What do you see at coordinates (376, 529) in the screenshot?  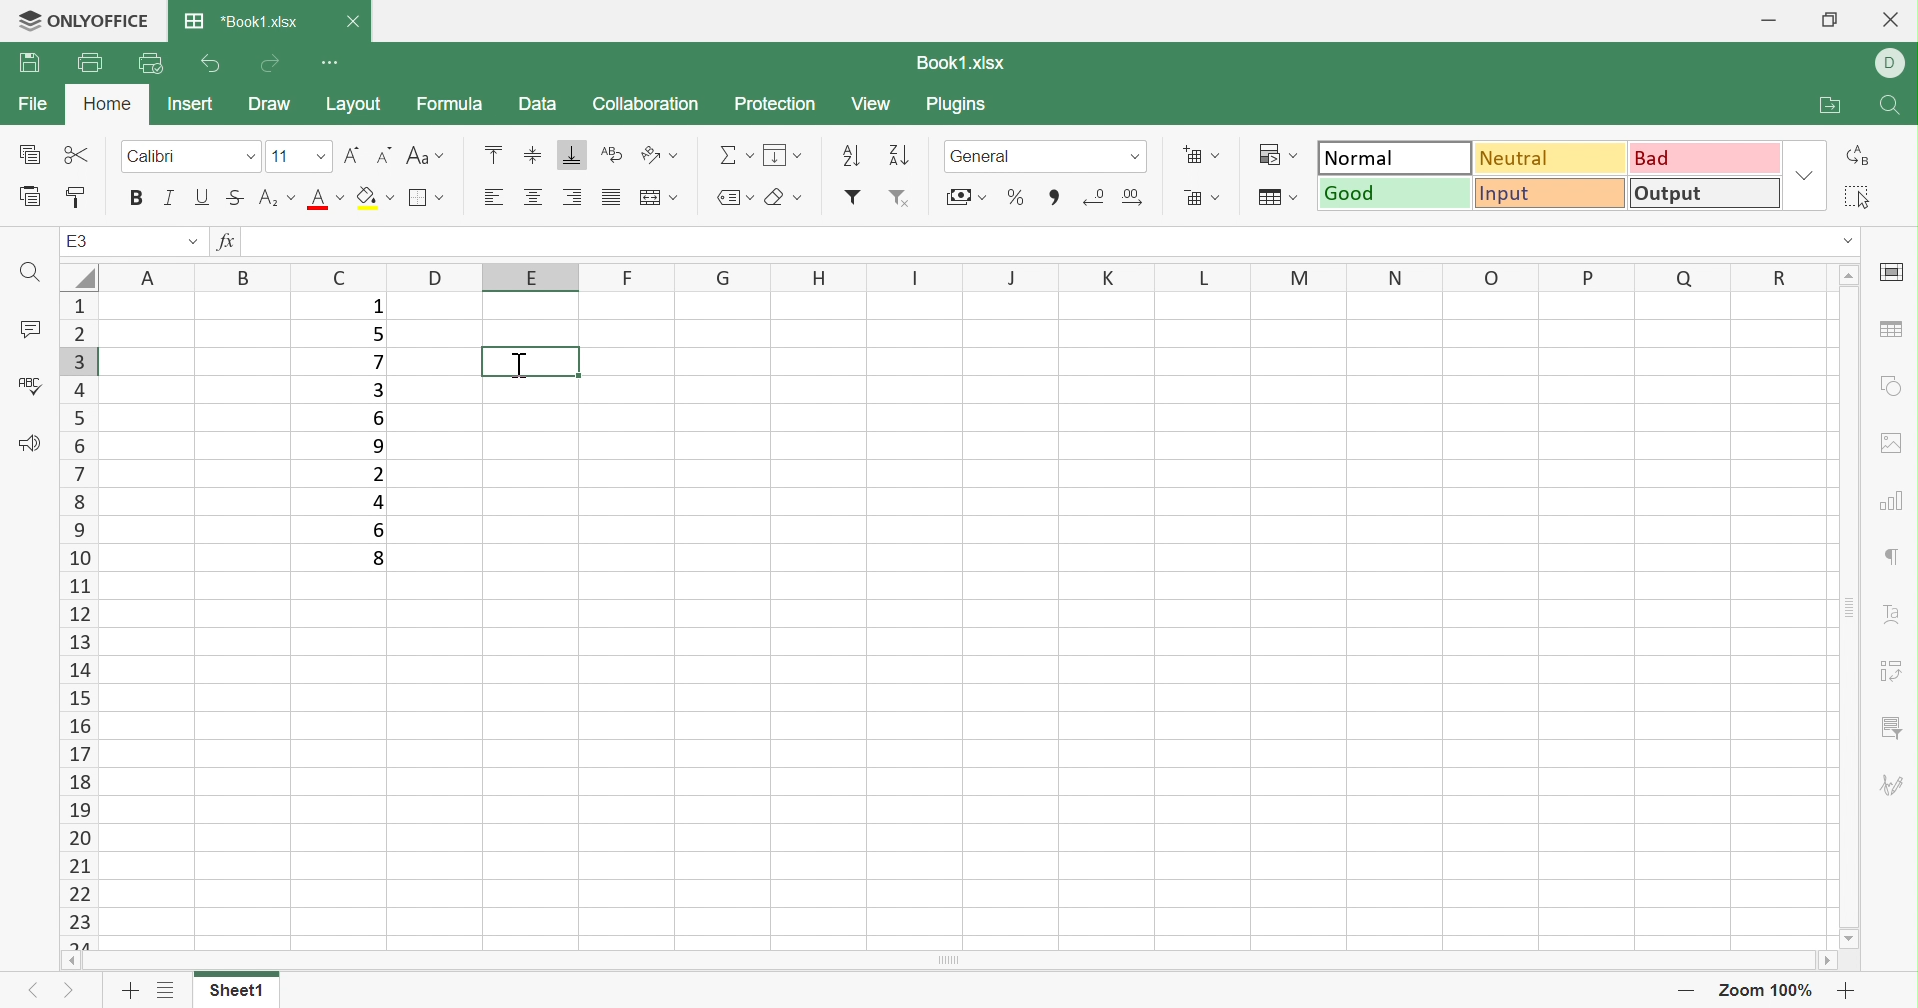 I see `6` at bounding box center [376, 529].